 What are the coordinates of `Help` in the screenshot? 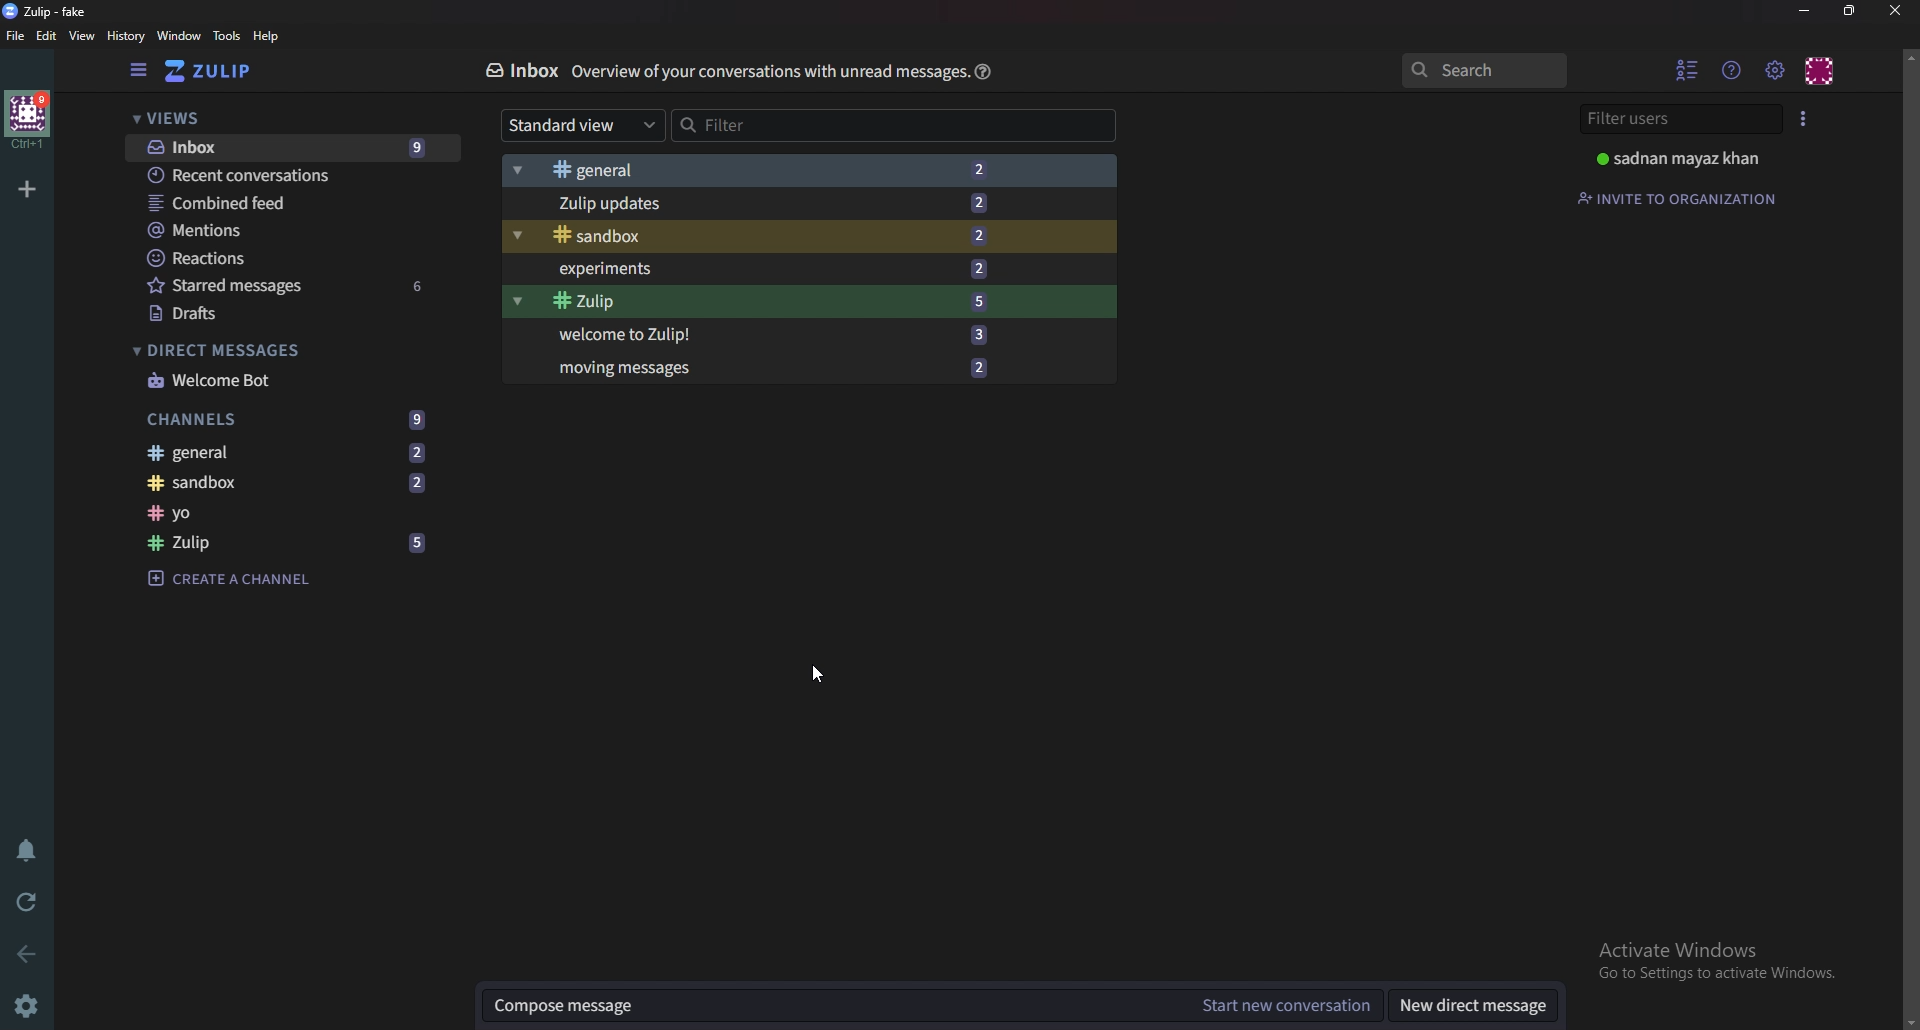 It's located at (981, 71).